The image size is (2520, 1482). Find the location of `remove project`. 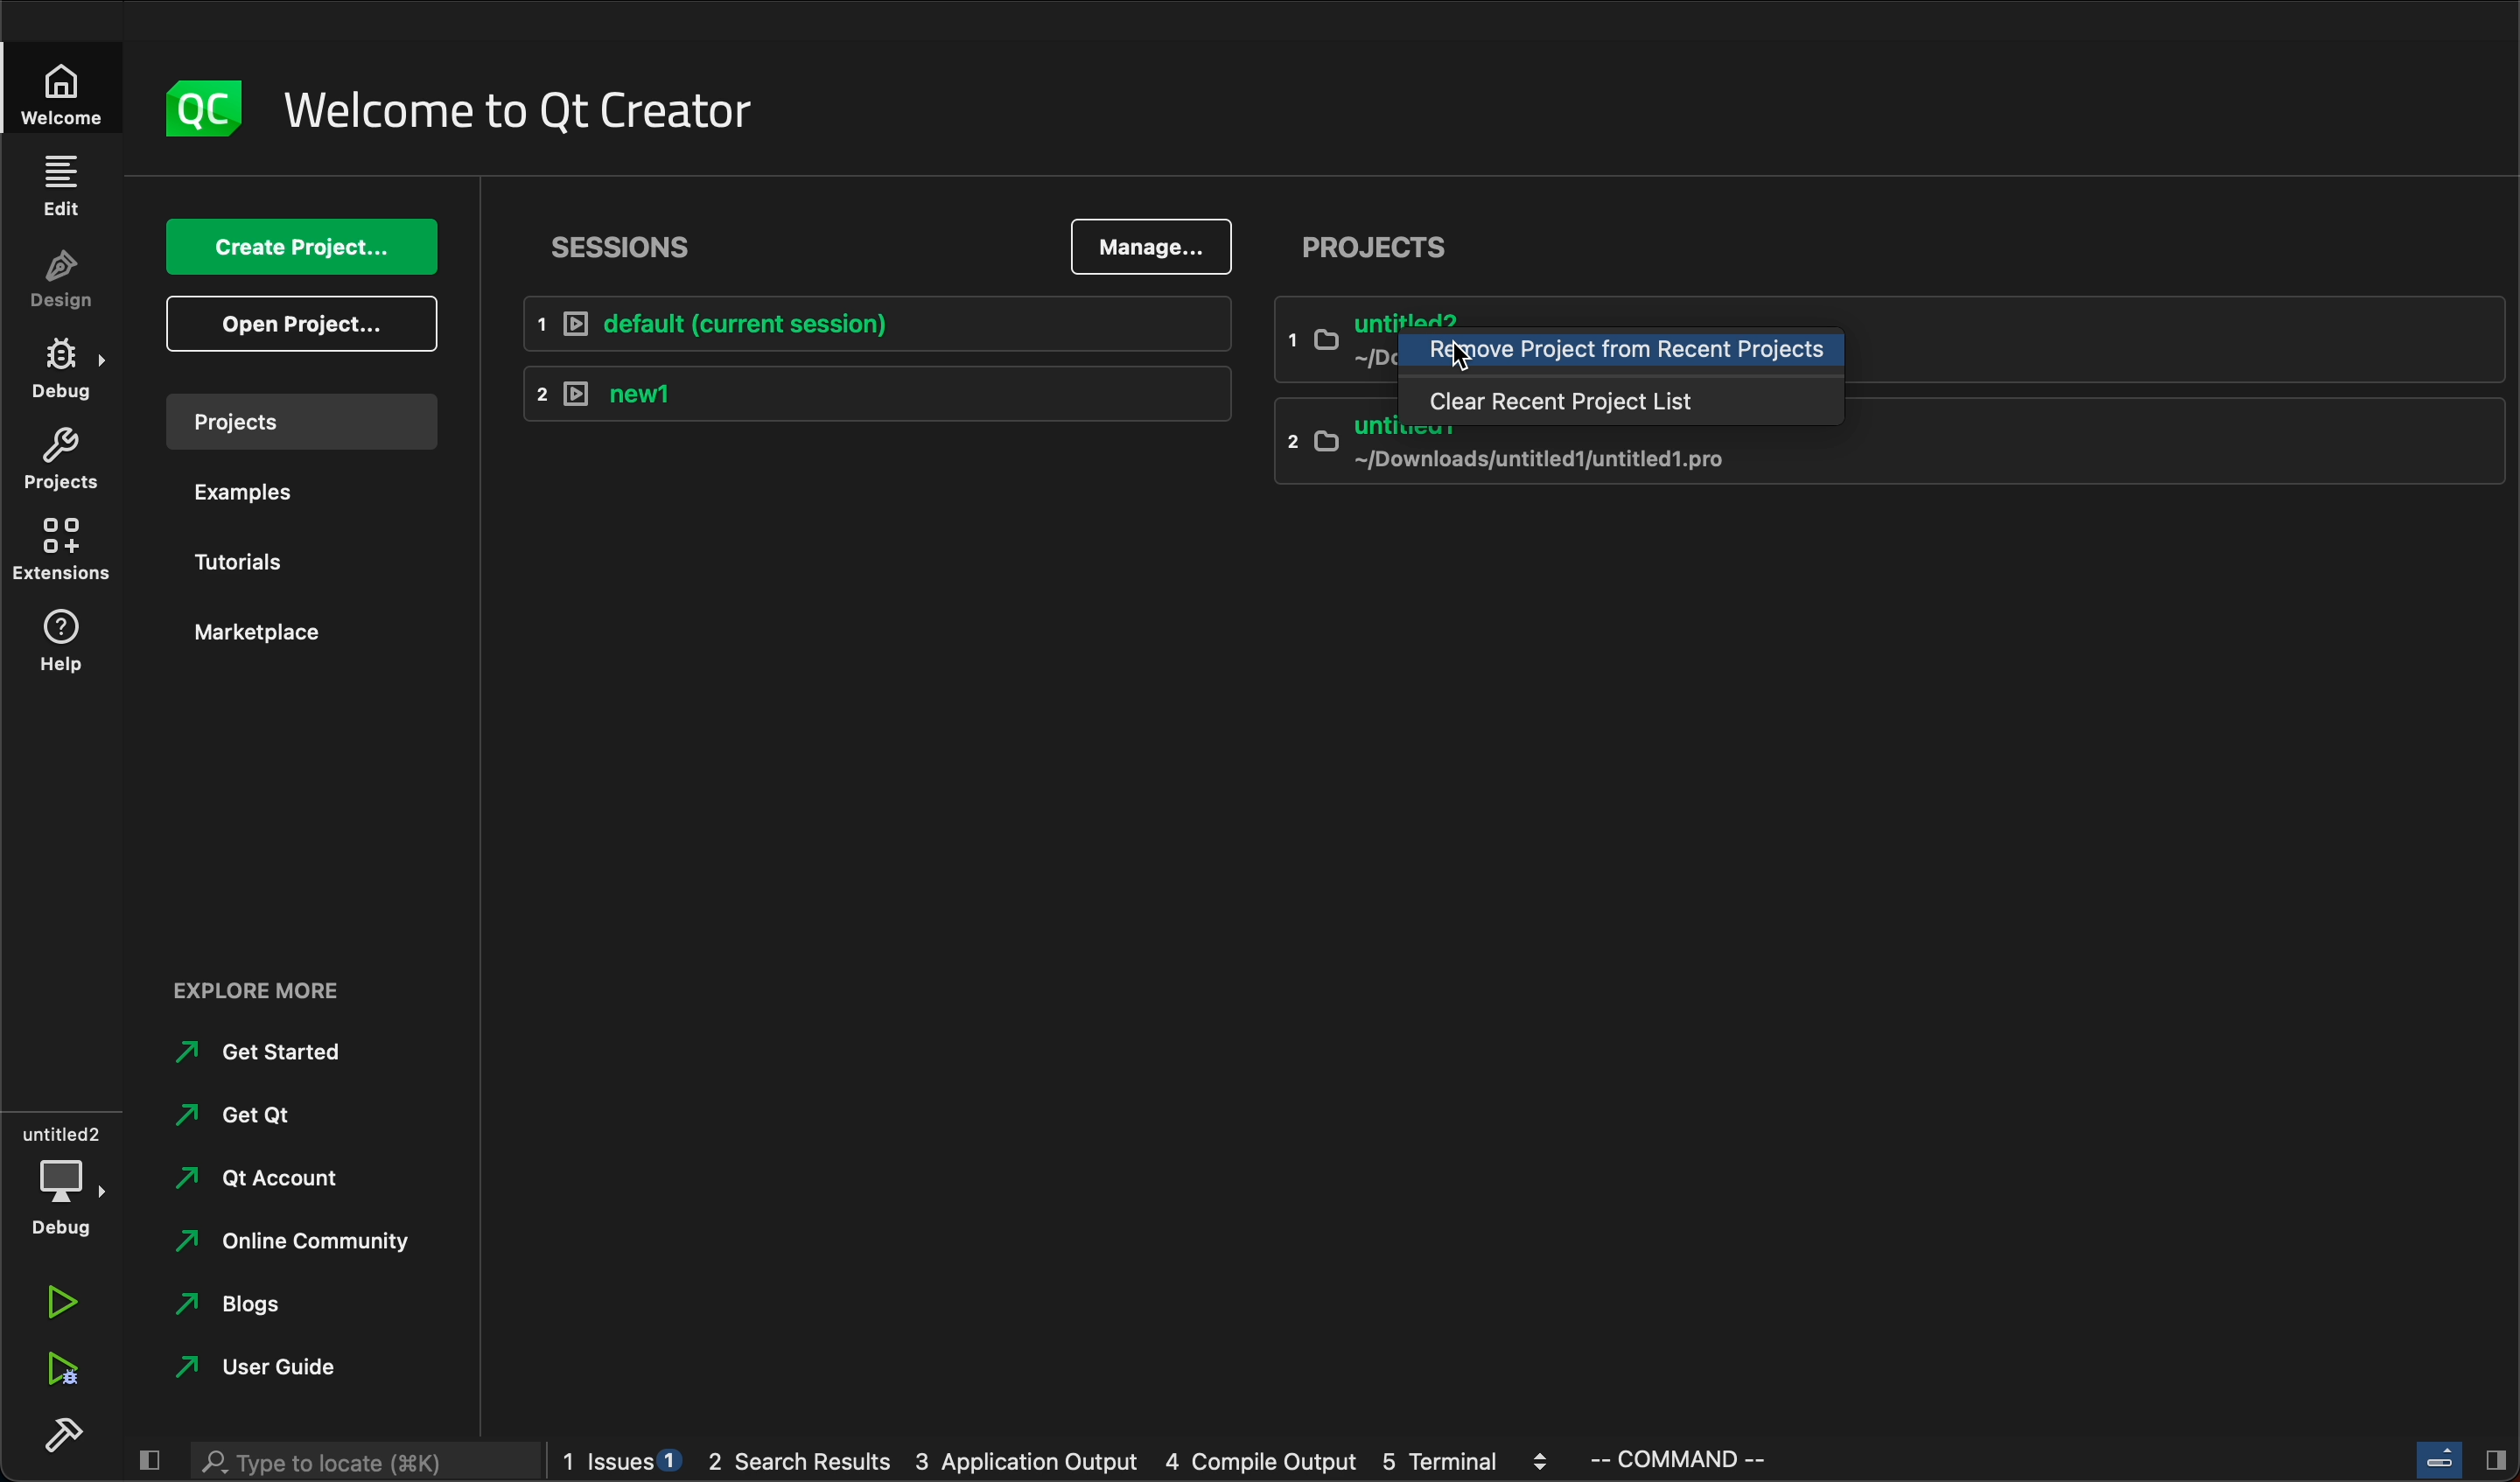

remove project is located at coordinates (1623, 354).